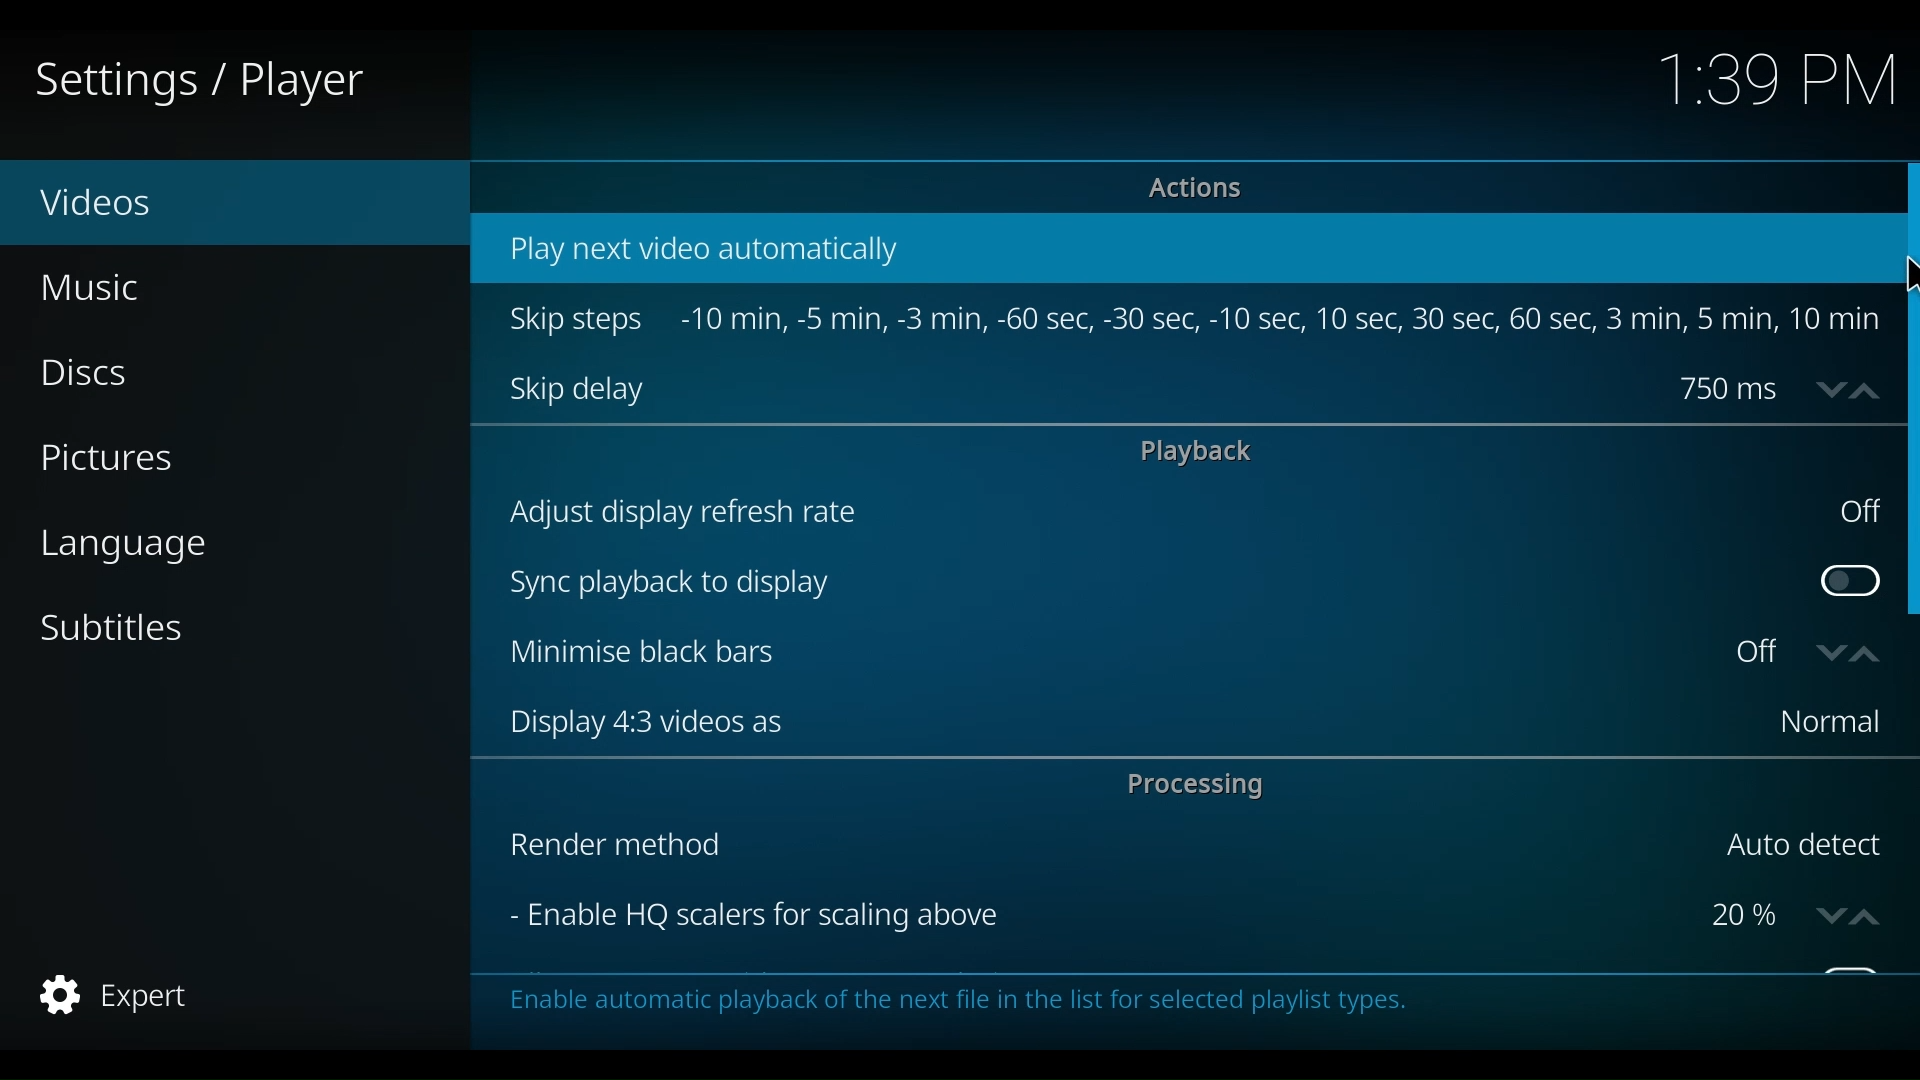 The height and width of the screenshot is (1080, 1920). What do you see at coordinates (1828, 651) in the screenshot?
I see `down` at bounding box center [1828, 651].